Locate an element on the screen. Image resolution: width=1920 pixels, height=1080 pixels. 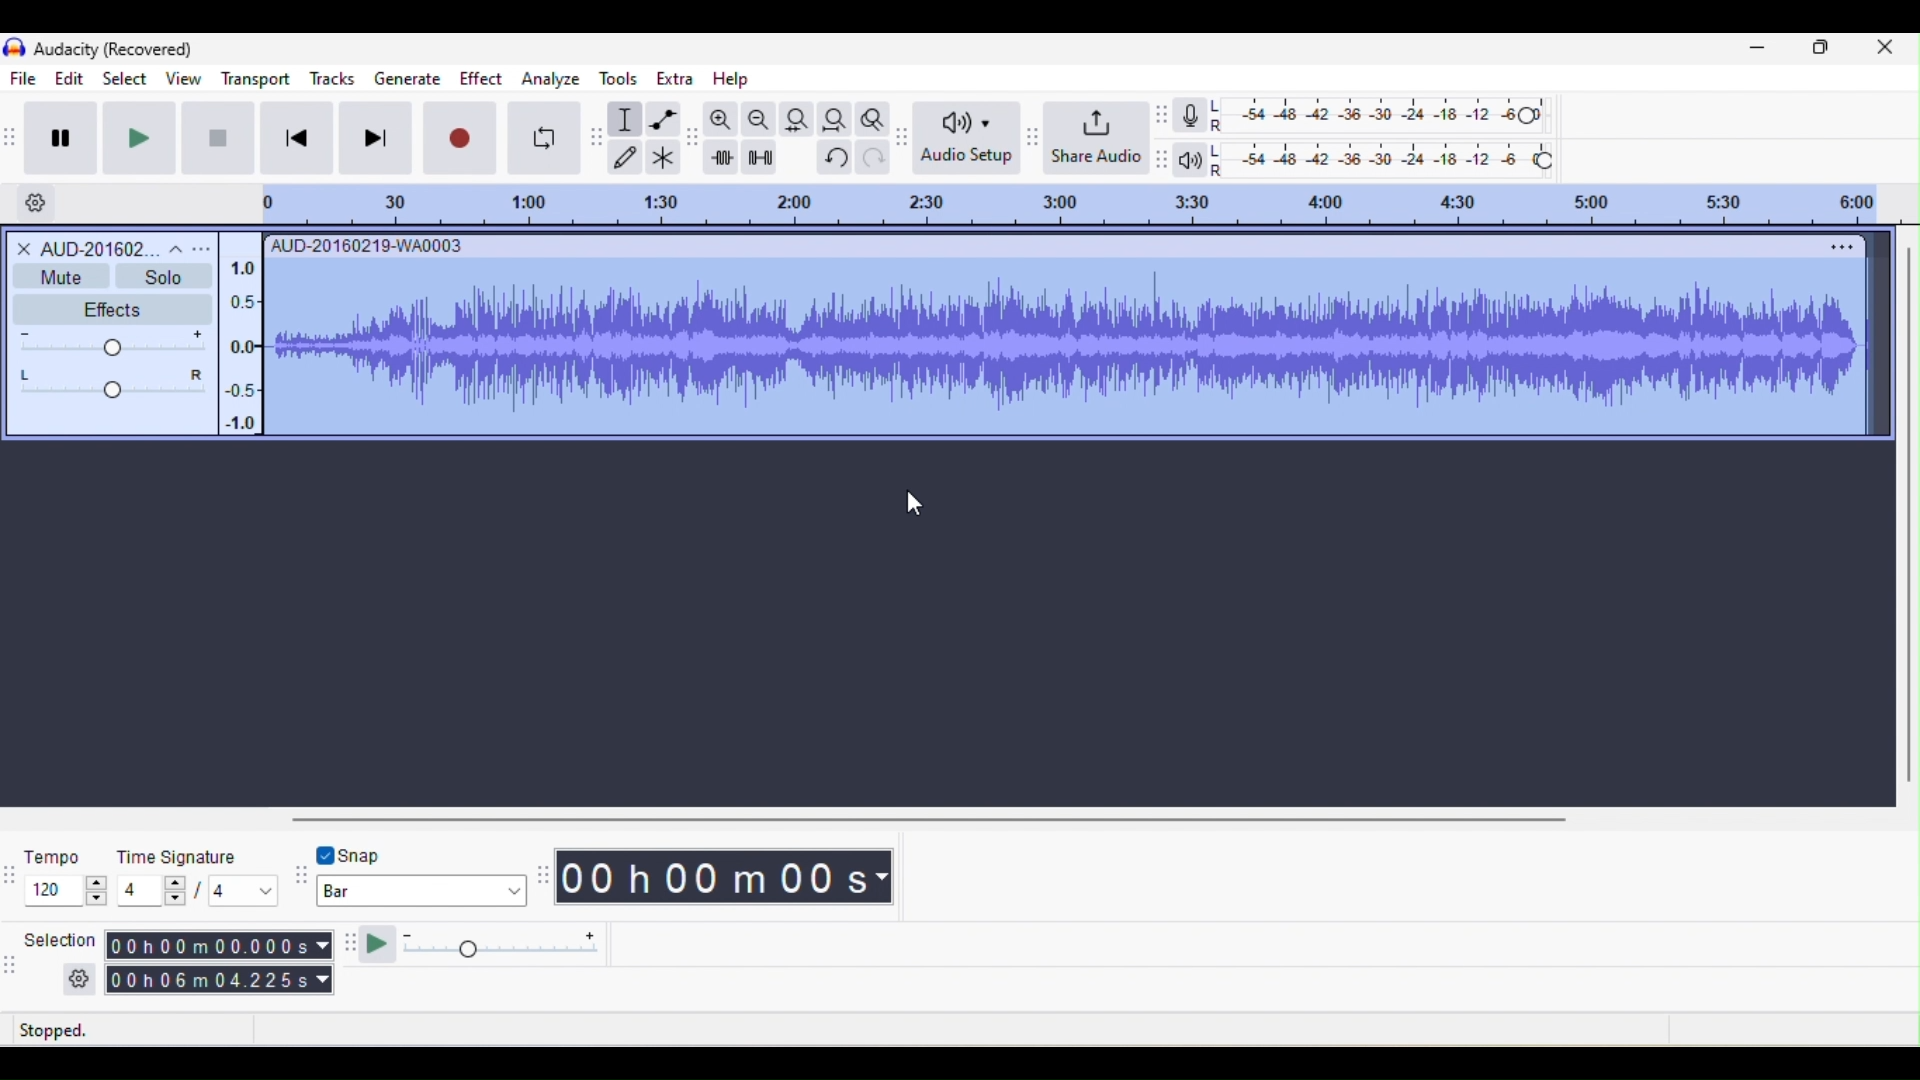
AUD-20160219-WA0003 is located at coordinates (365, 245).